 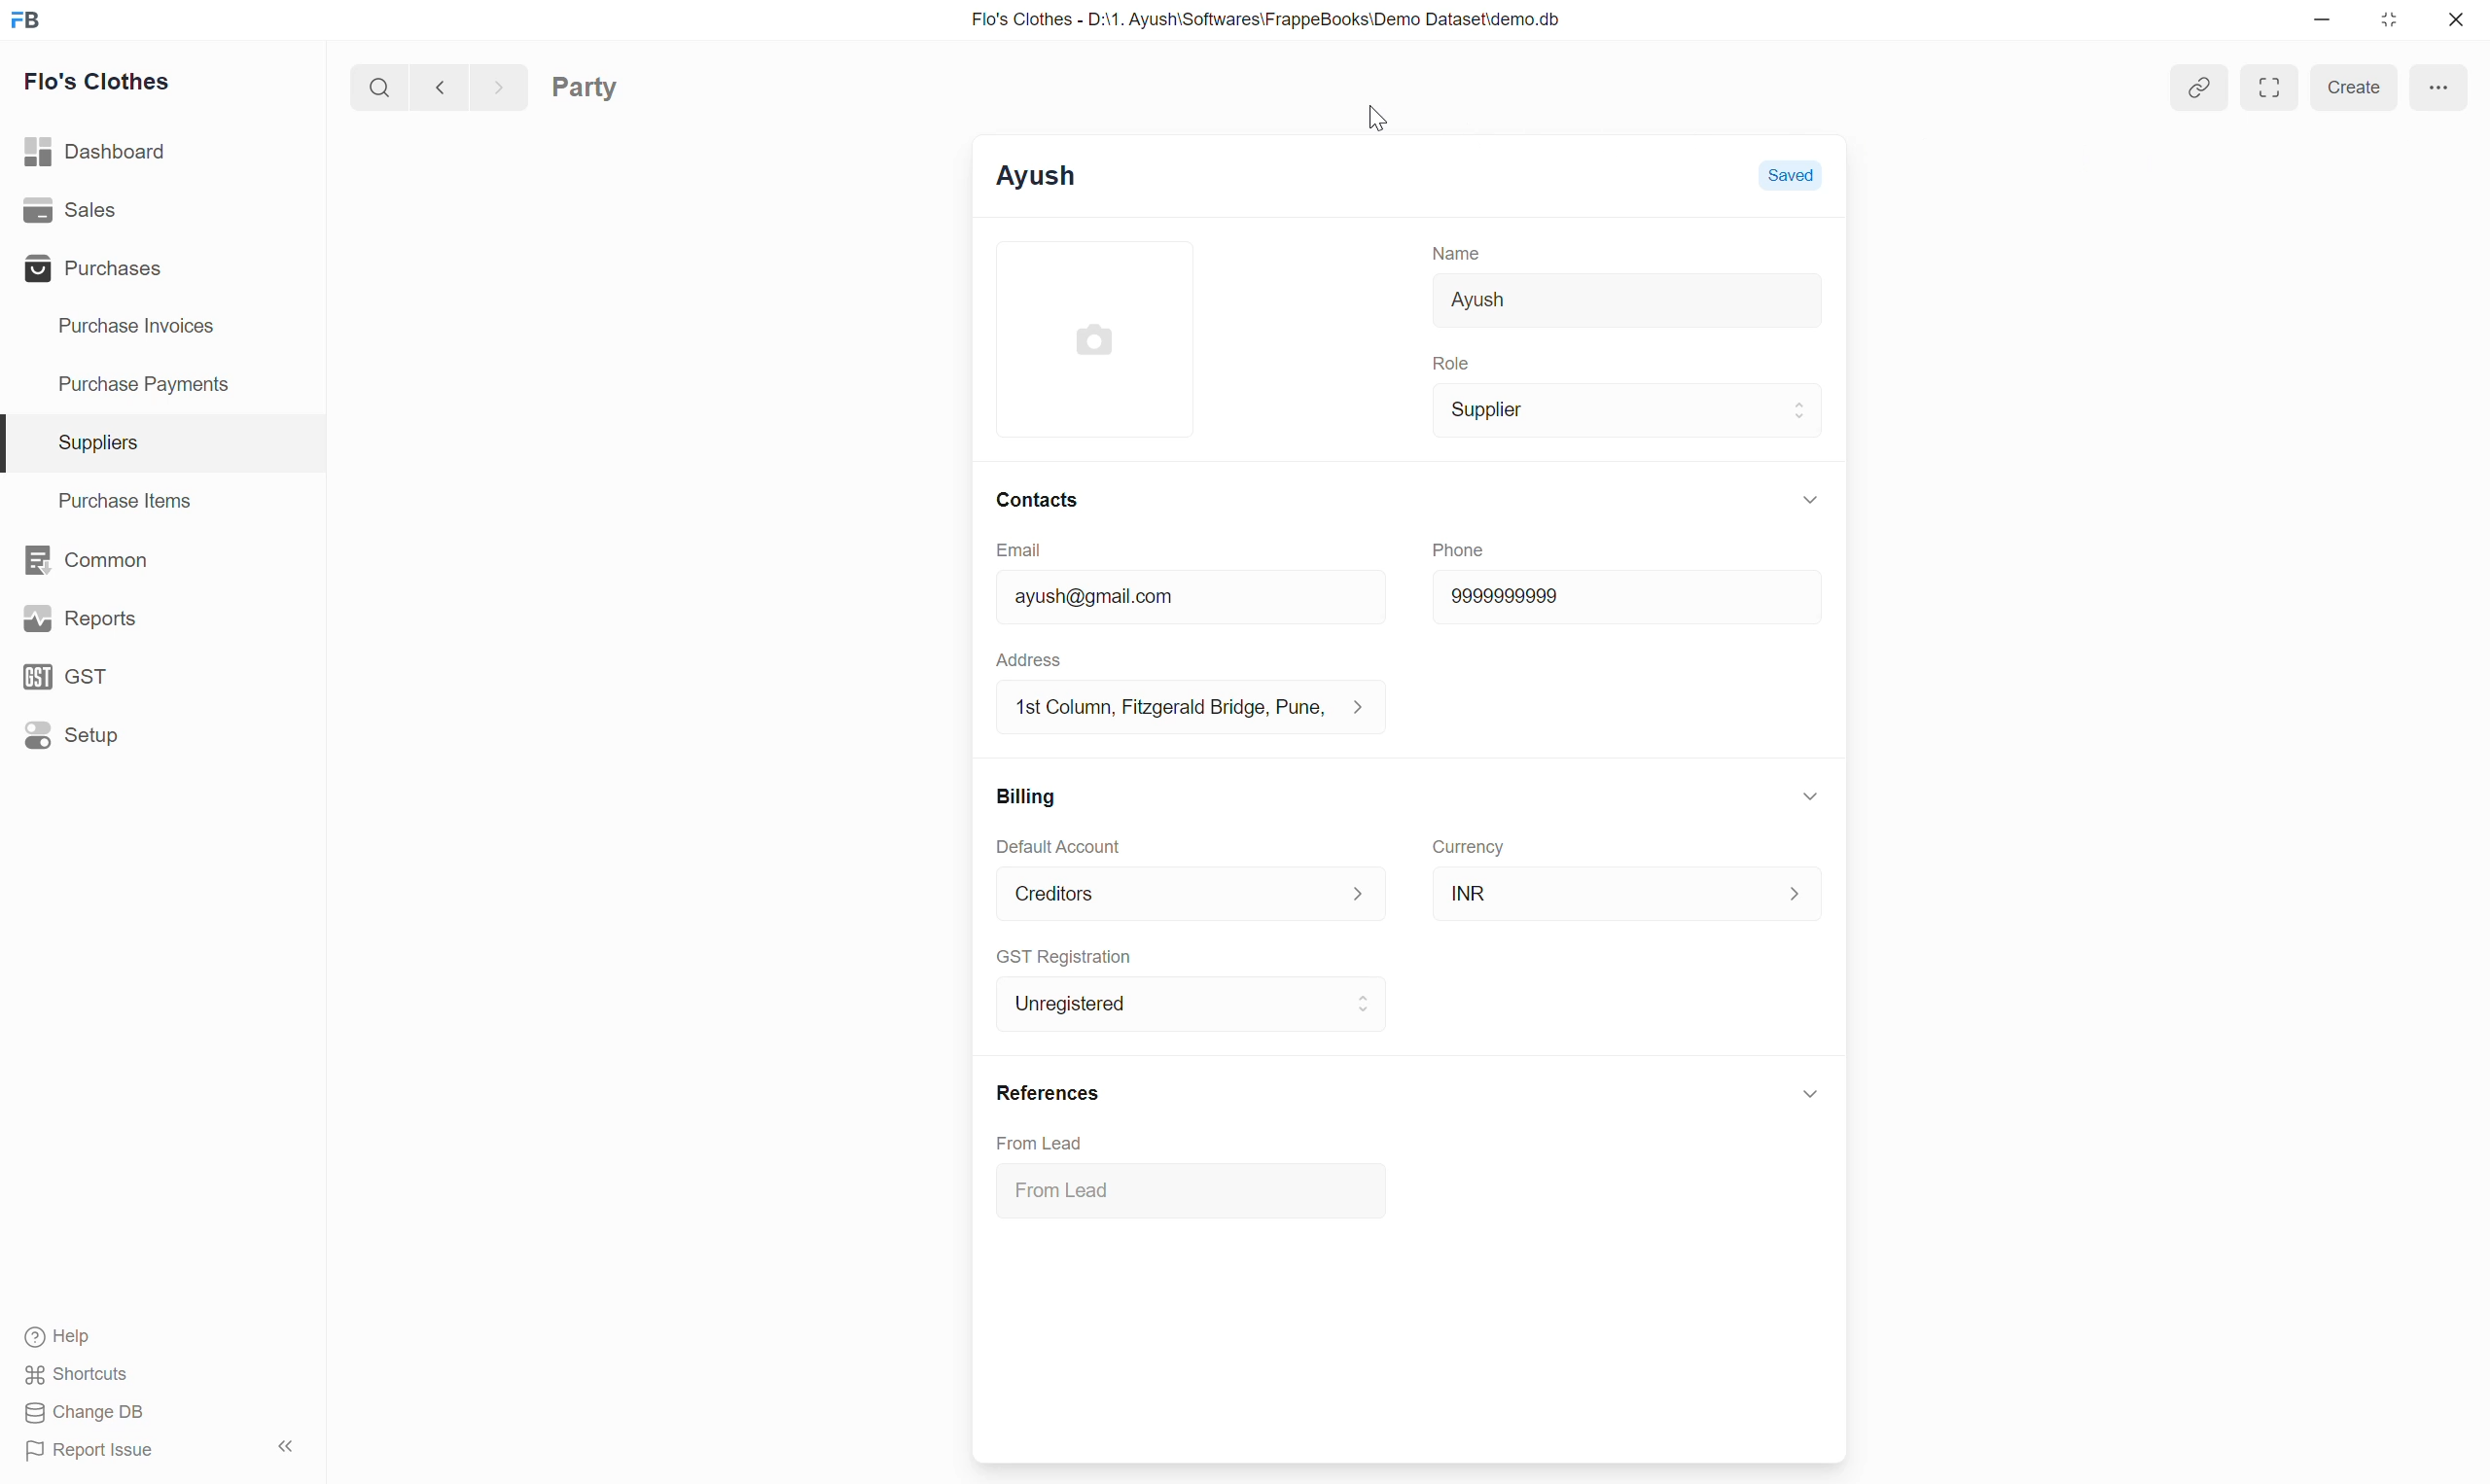 What do you see at coordinates (163, 501) in the screenshot?
I see `Purchase Items` at bounding box center [163, 501].